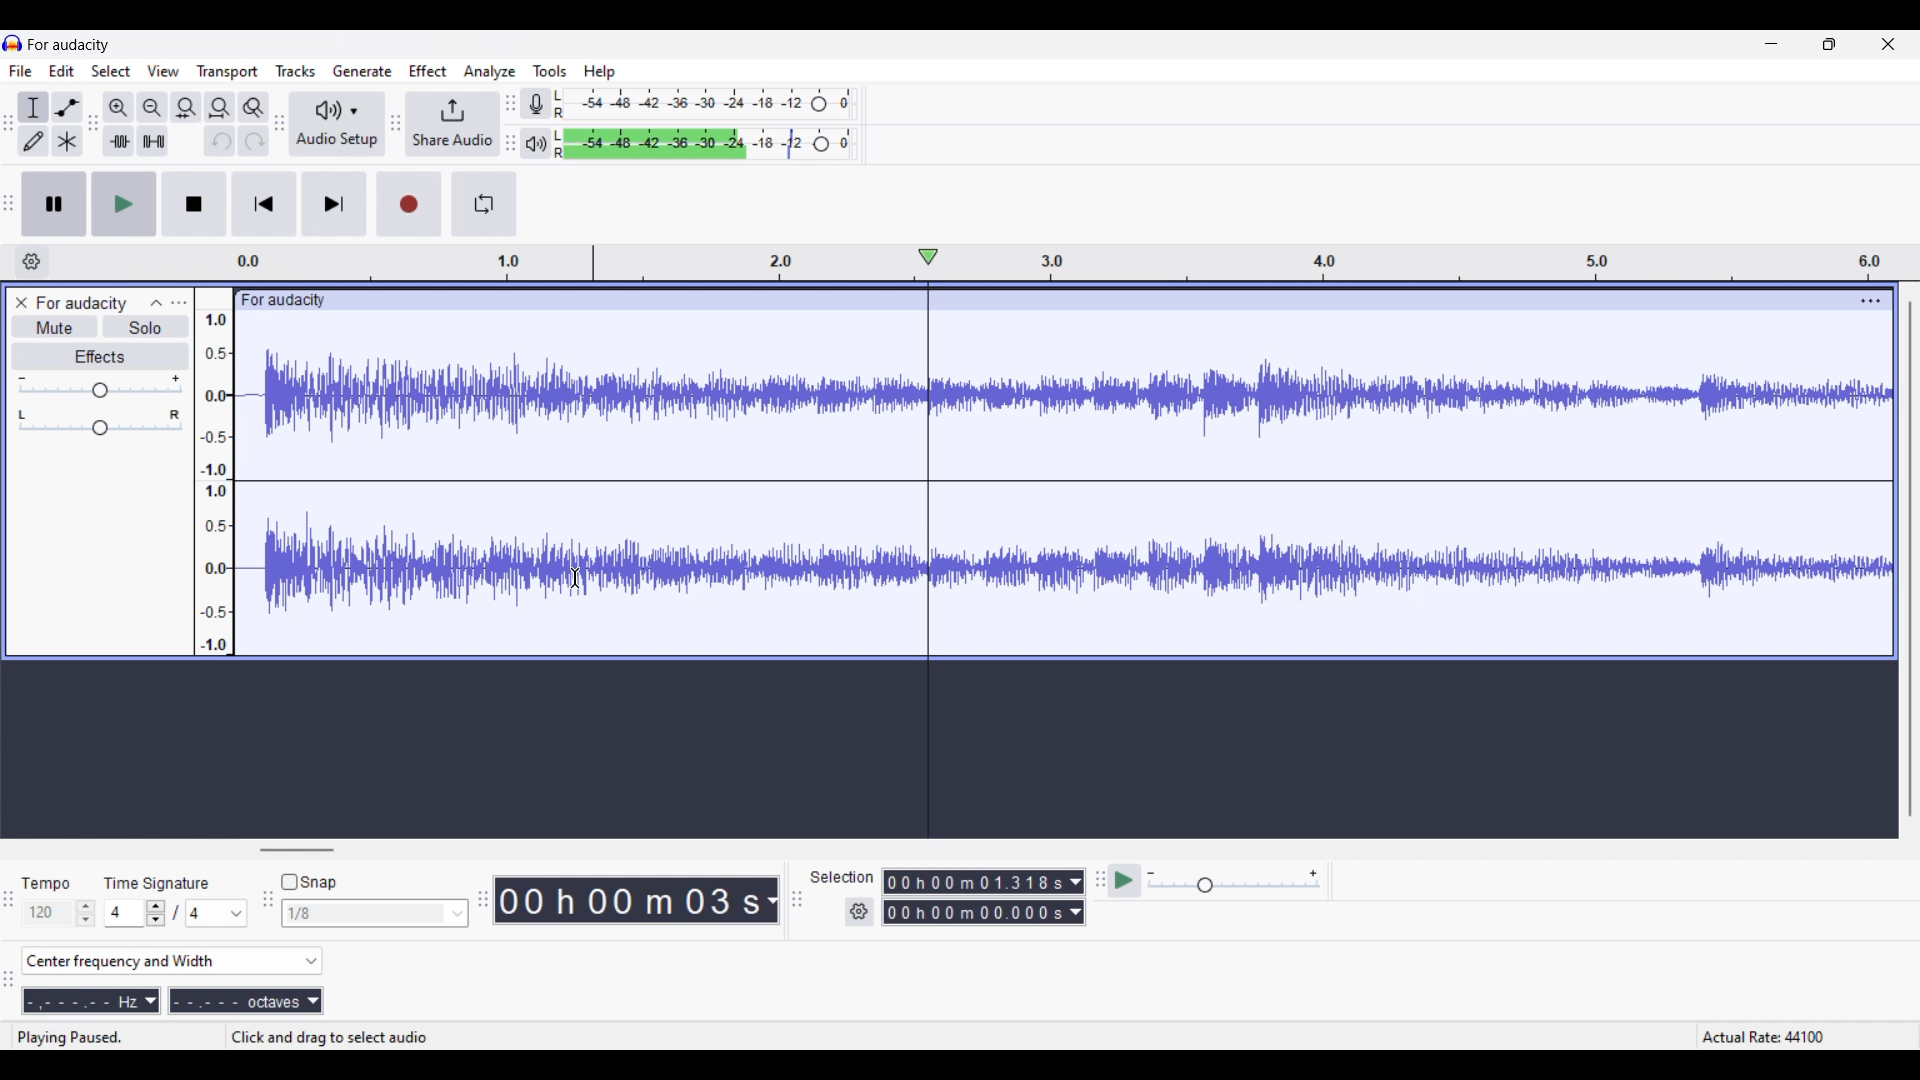 The width and height of the screenshot is (1920, 1080). What do you see at coordinates (1829, 44) in the screenshot?
I see `Show in smaller tab` at bounding box center [1829, 44].